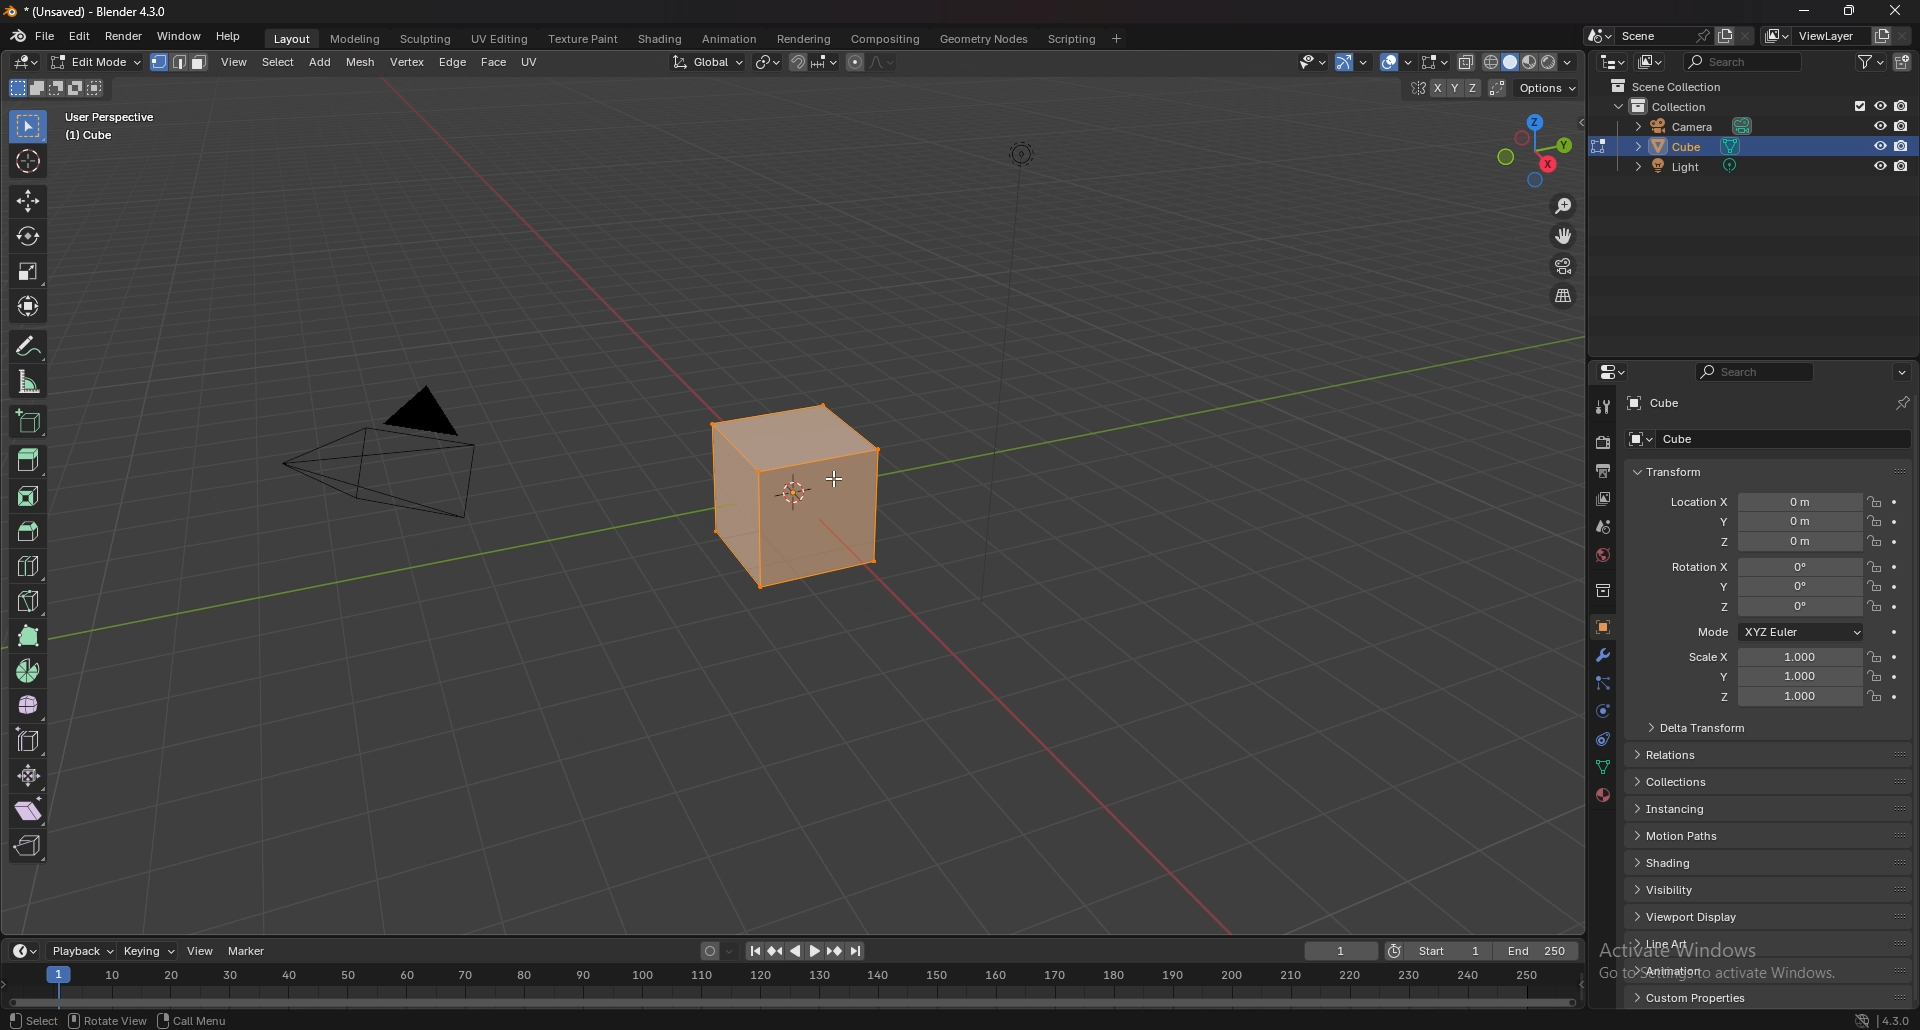 This screenshot has height=1030, width=1920. Describe the element at coordinates (1693, 470) in the screenshot. I see `transform` at that location.